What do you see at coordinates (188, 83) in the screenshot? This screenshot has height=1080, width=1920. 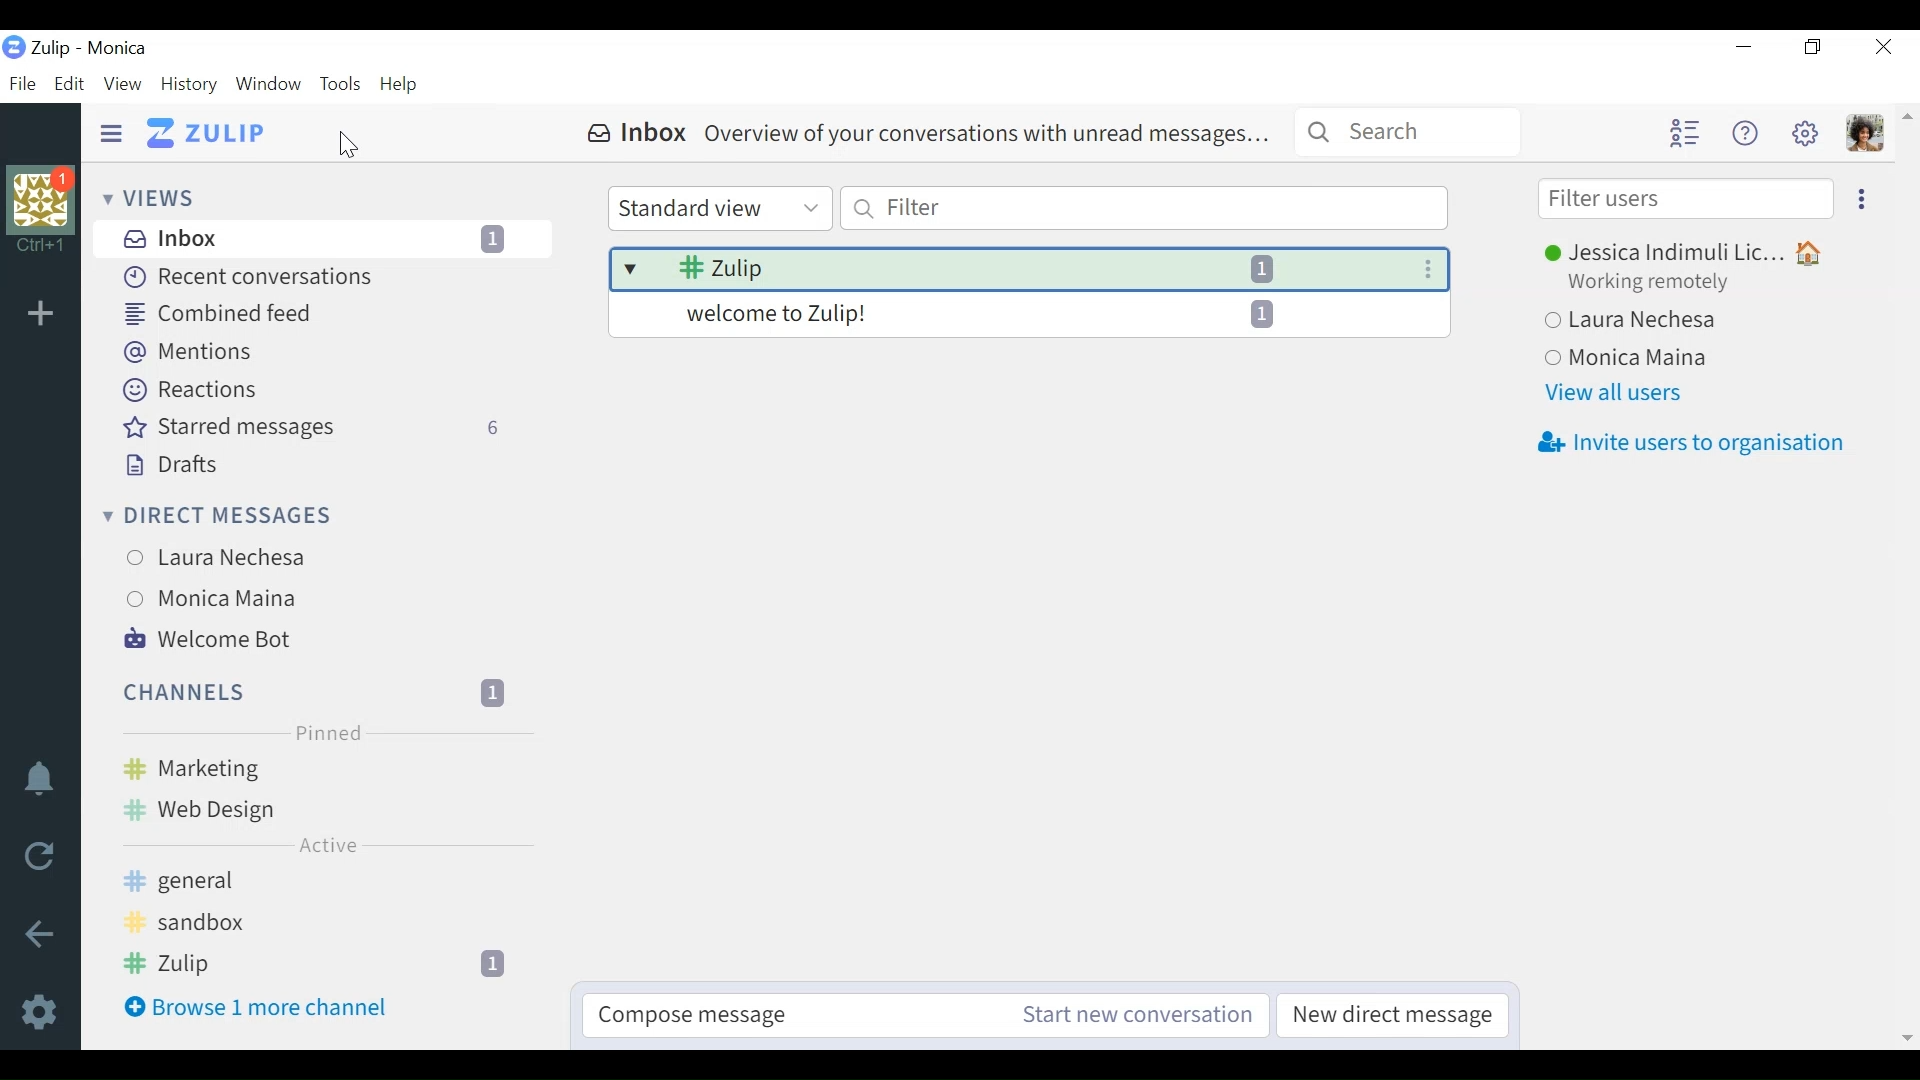 I see `History` at bounding box center [188, 83].